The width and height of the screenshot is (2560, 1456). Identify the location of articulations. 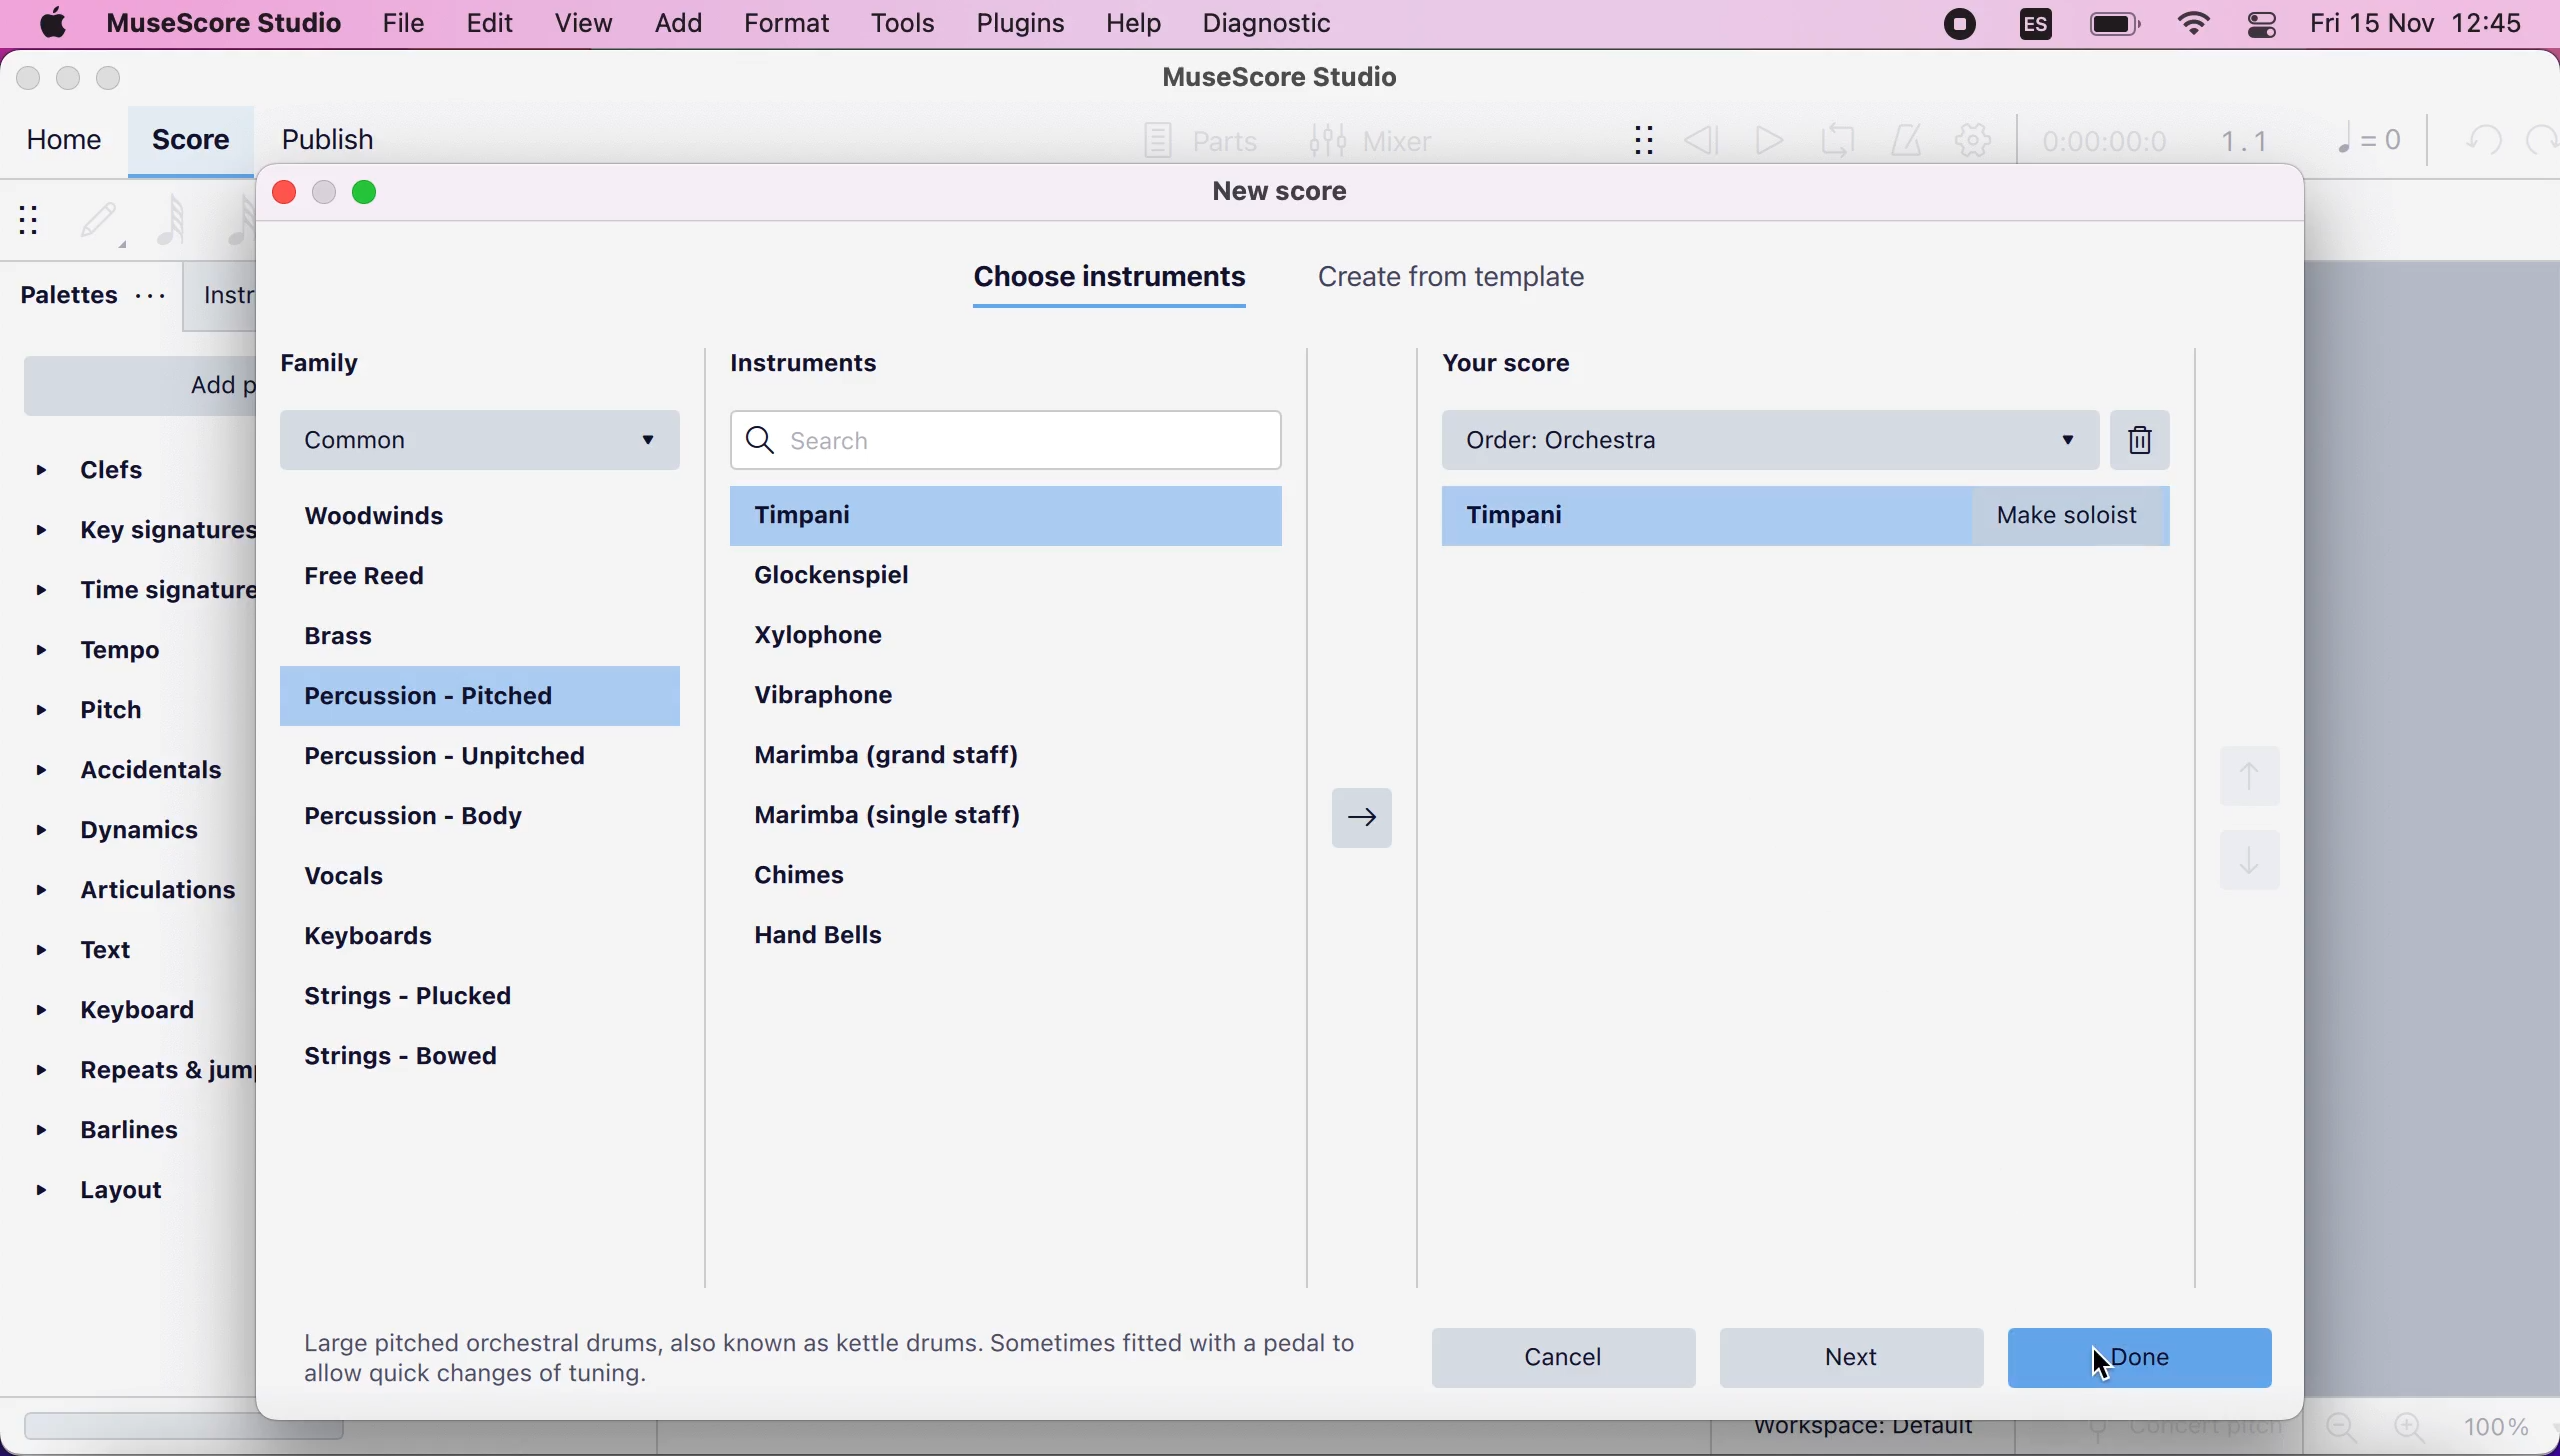
(141, 885).